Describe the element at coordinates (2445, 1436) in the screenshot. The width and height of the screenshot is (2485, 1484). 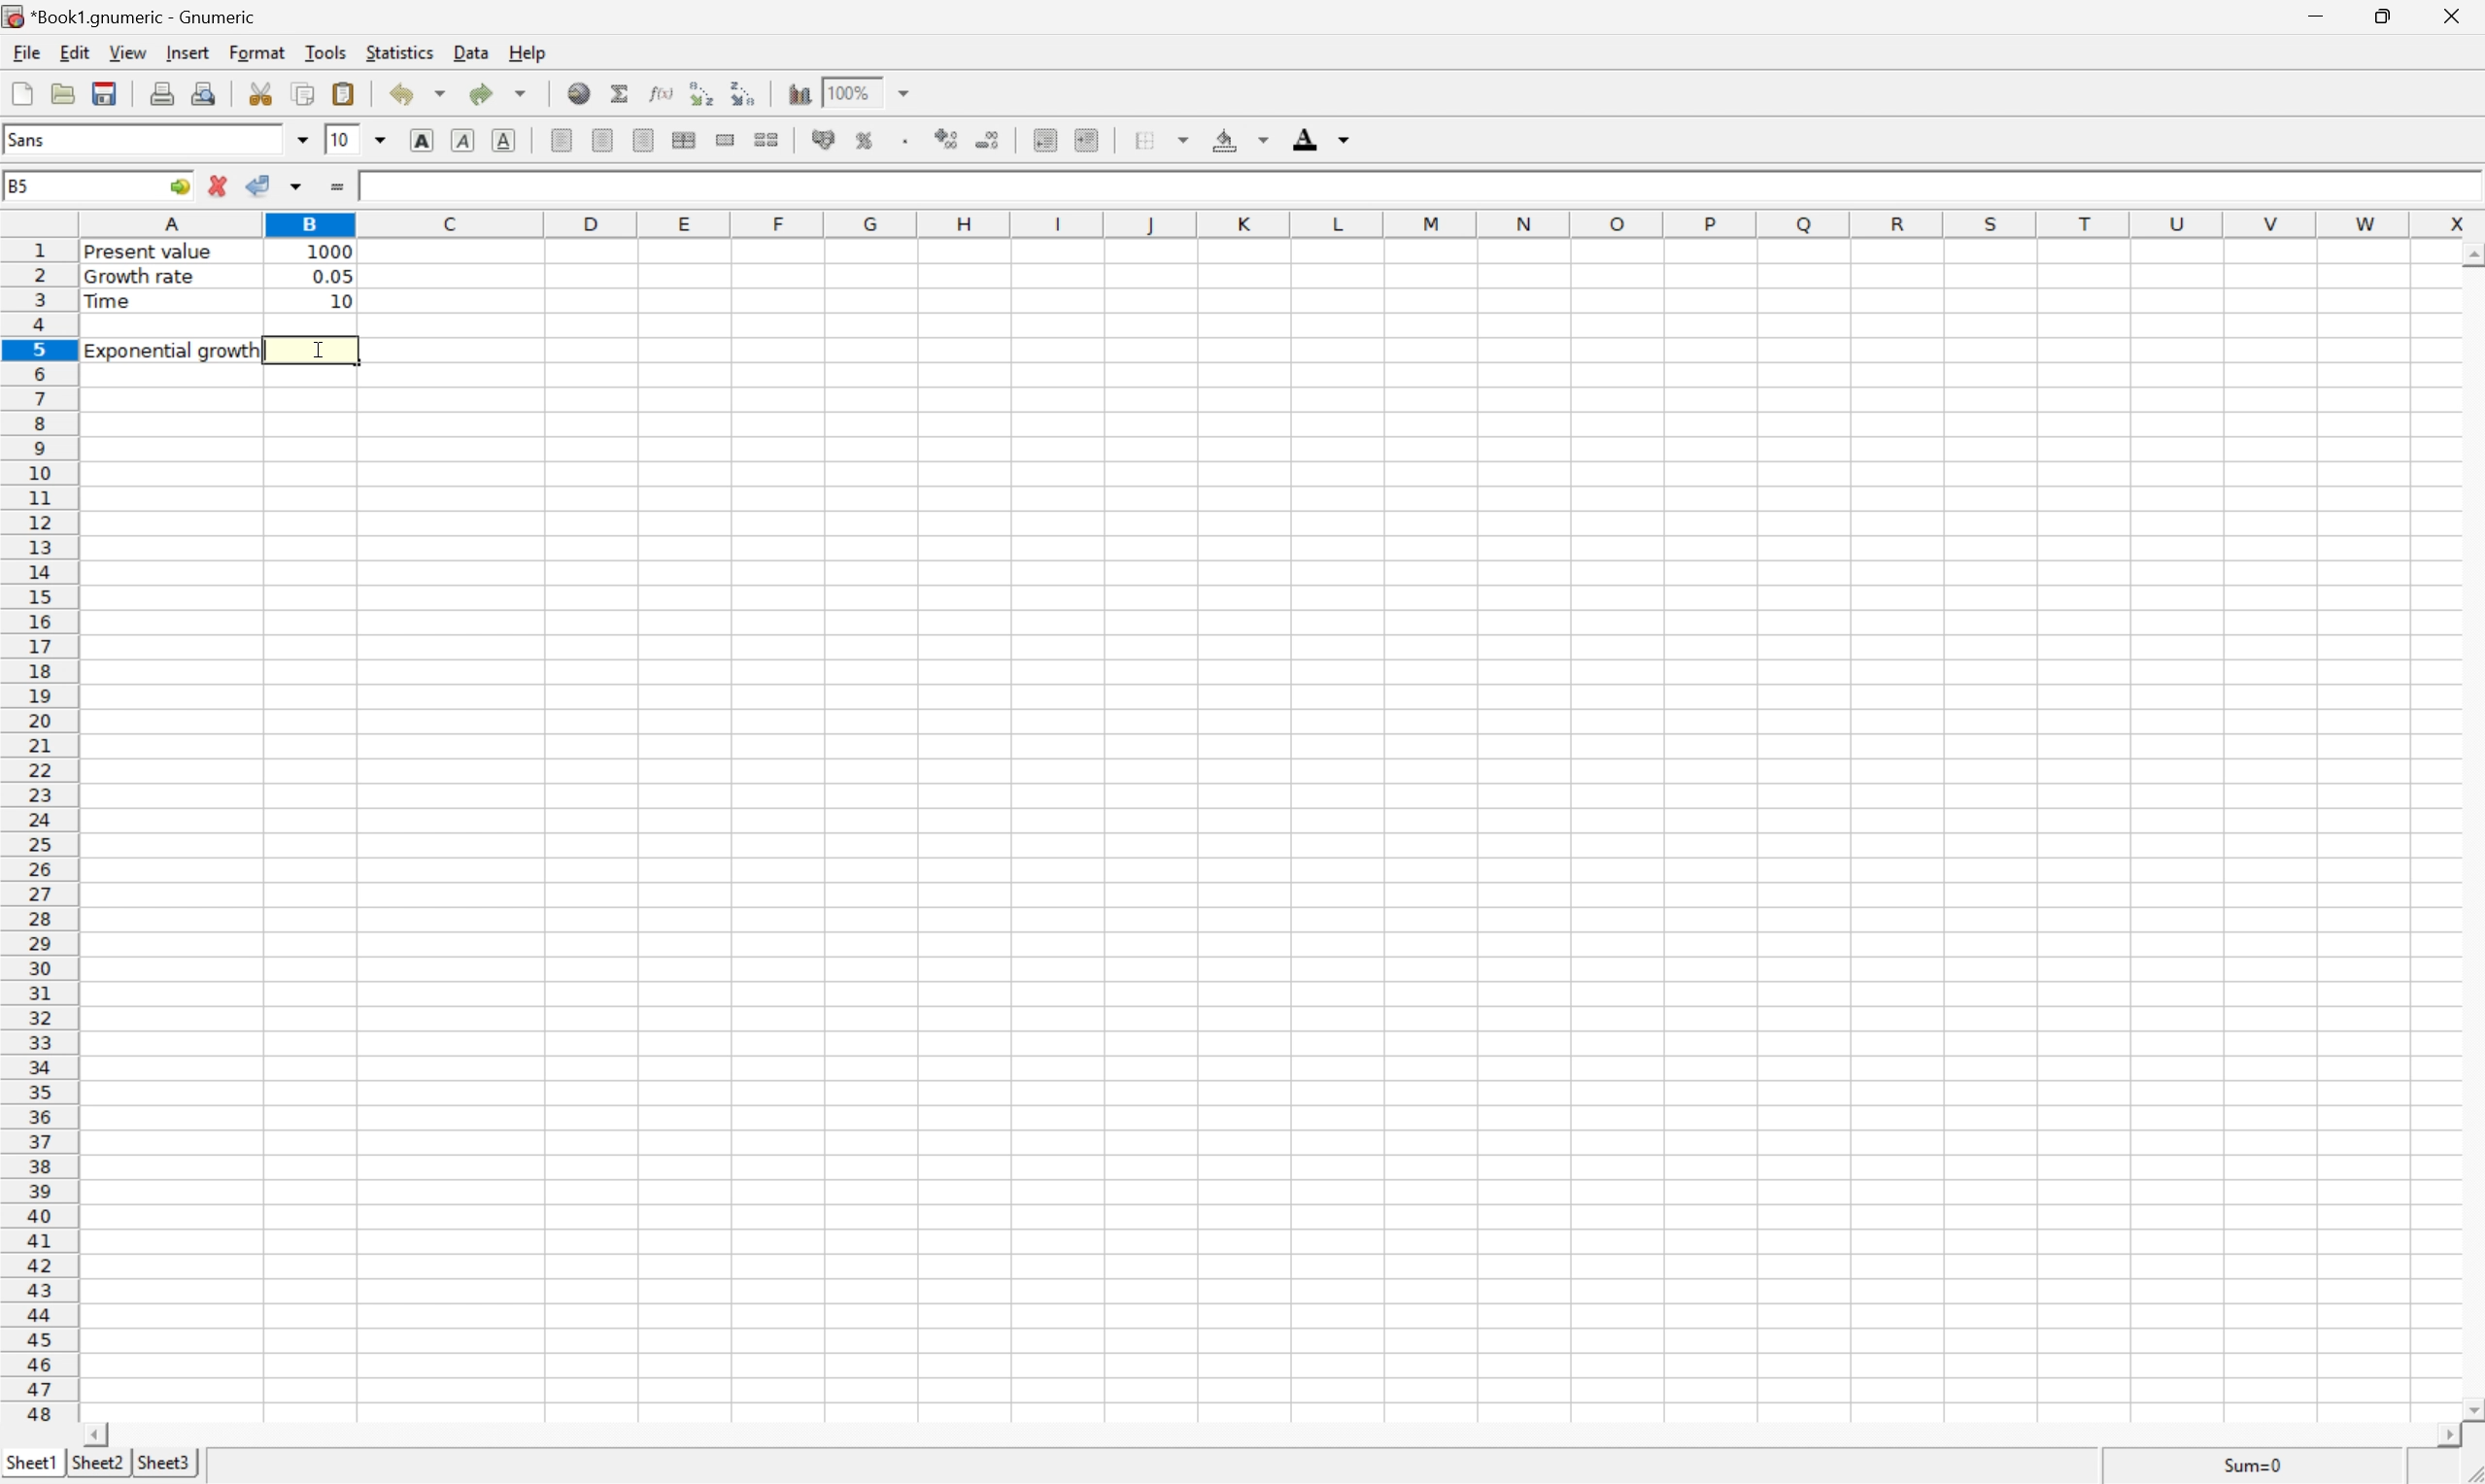
I see `Scroll Right` at that location.